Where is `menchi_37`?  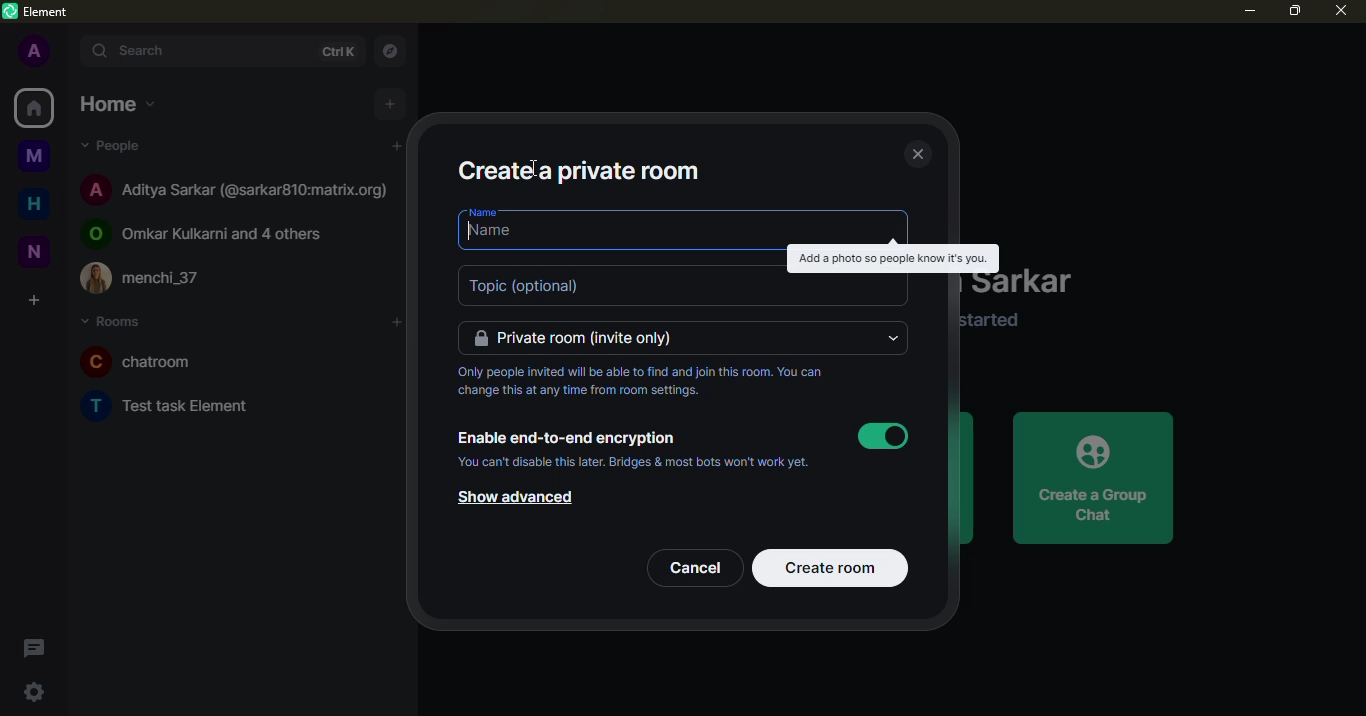 menchi_37 is located at coordinates (142, 278).